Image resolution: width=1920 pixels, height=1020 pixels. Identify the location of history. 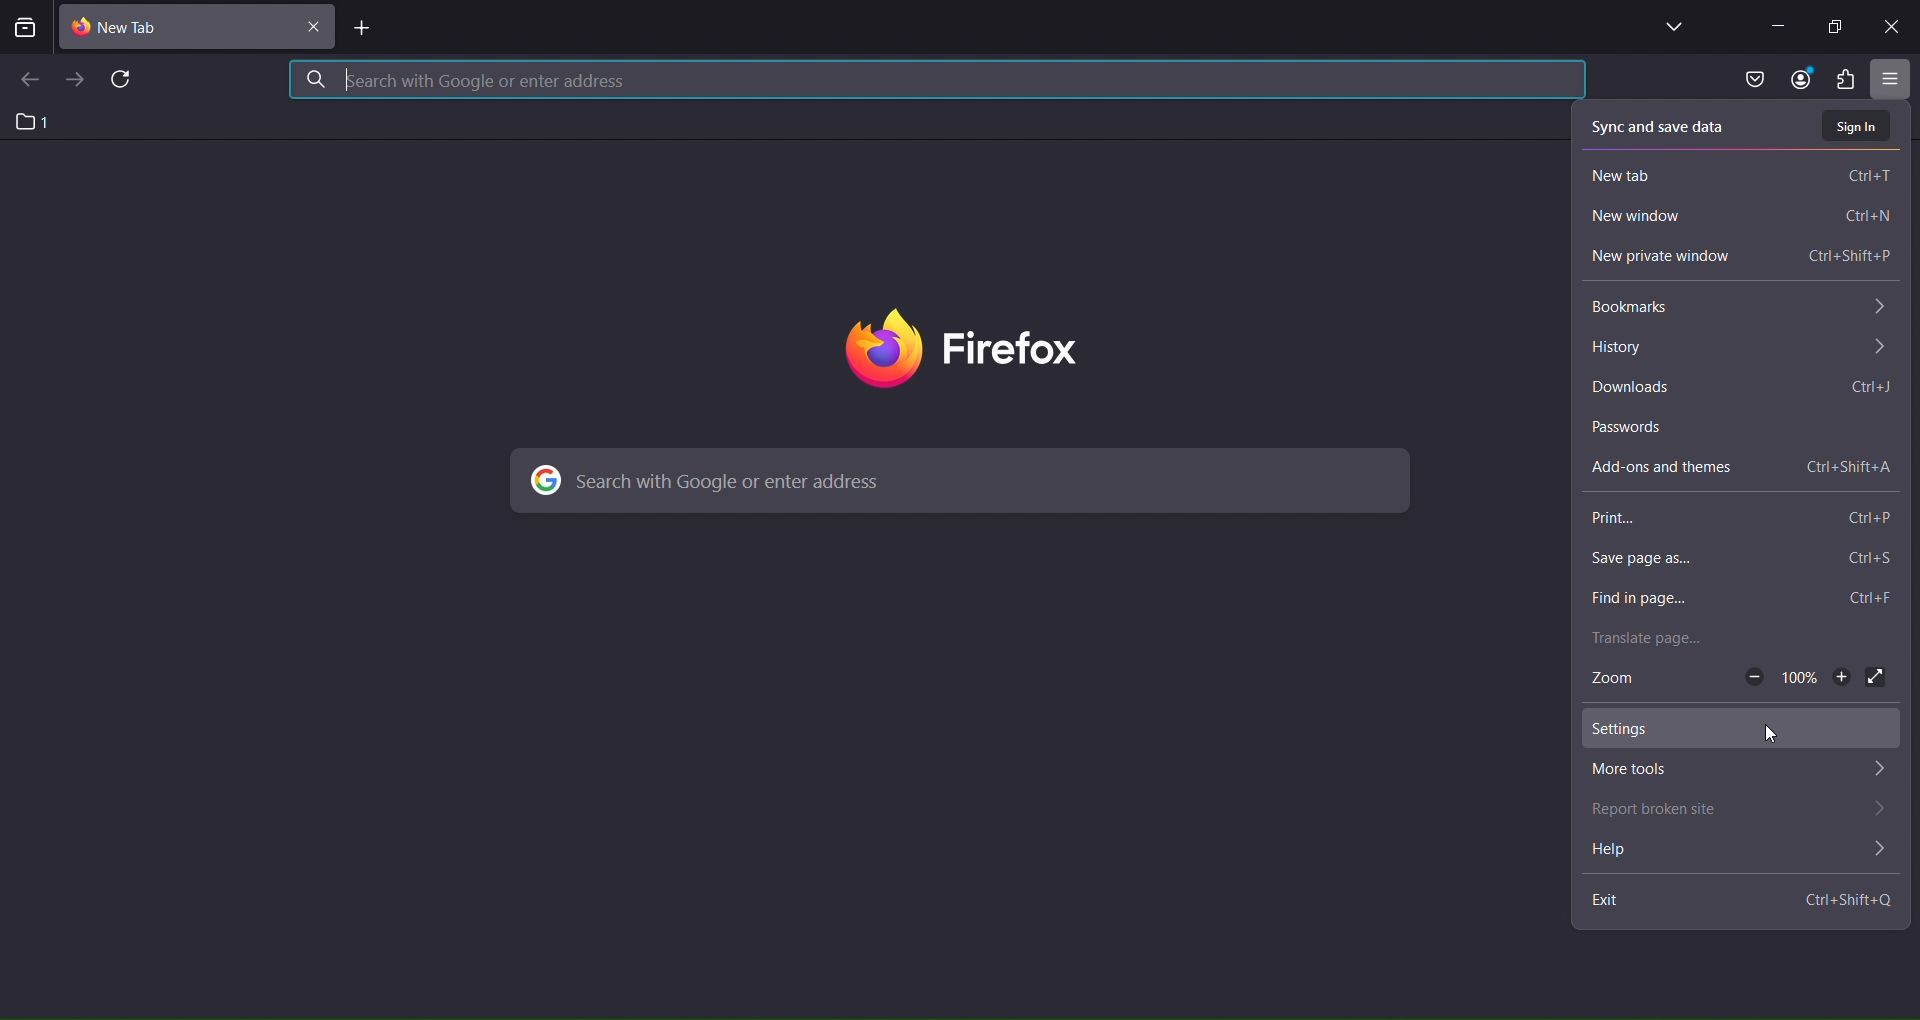
(1738, 350).